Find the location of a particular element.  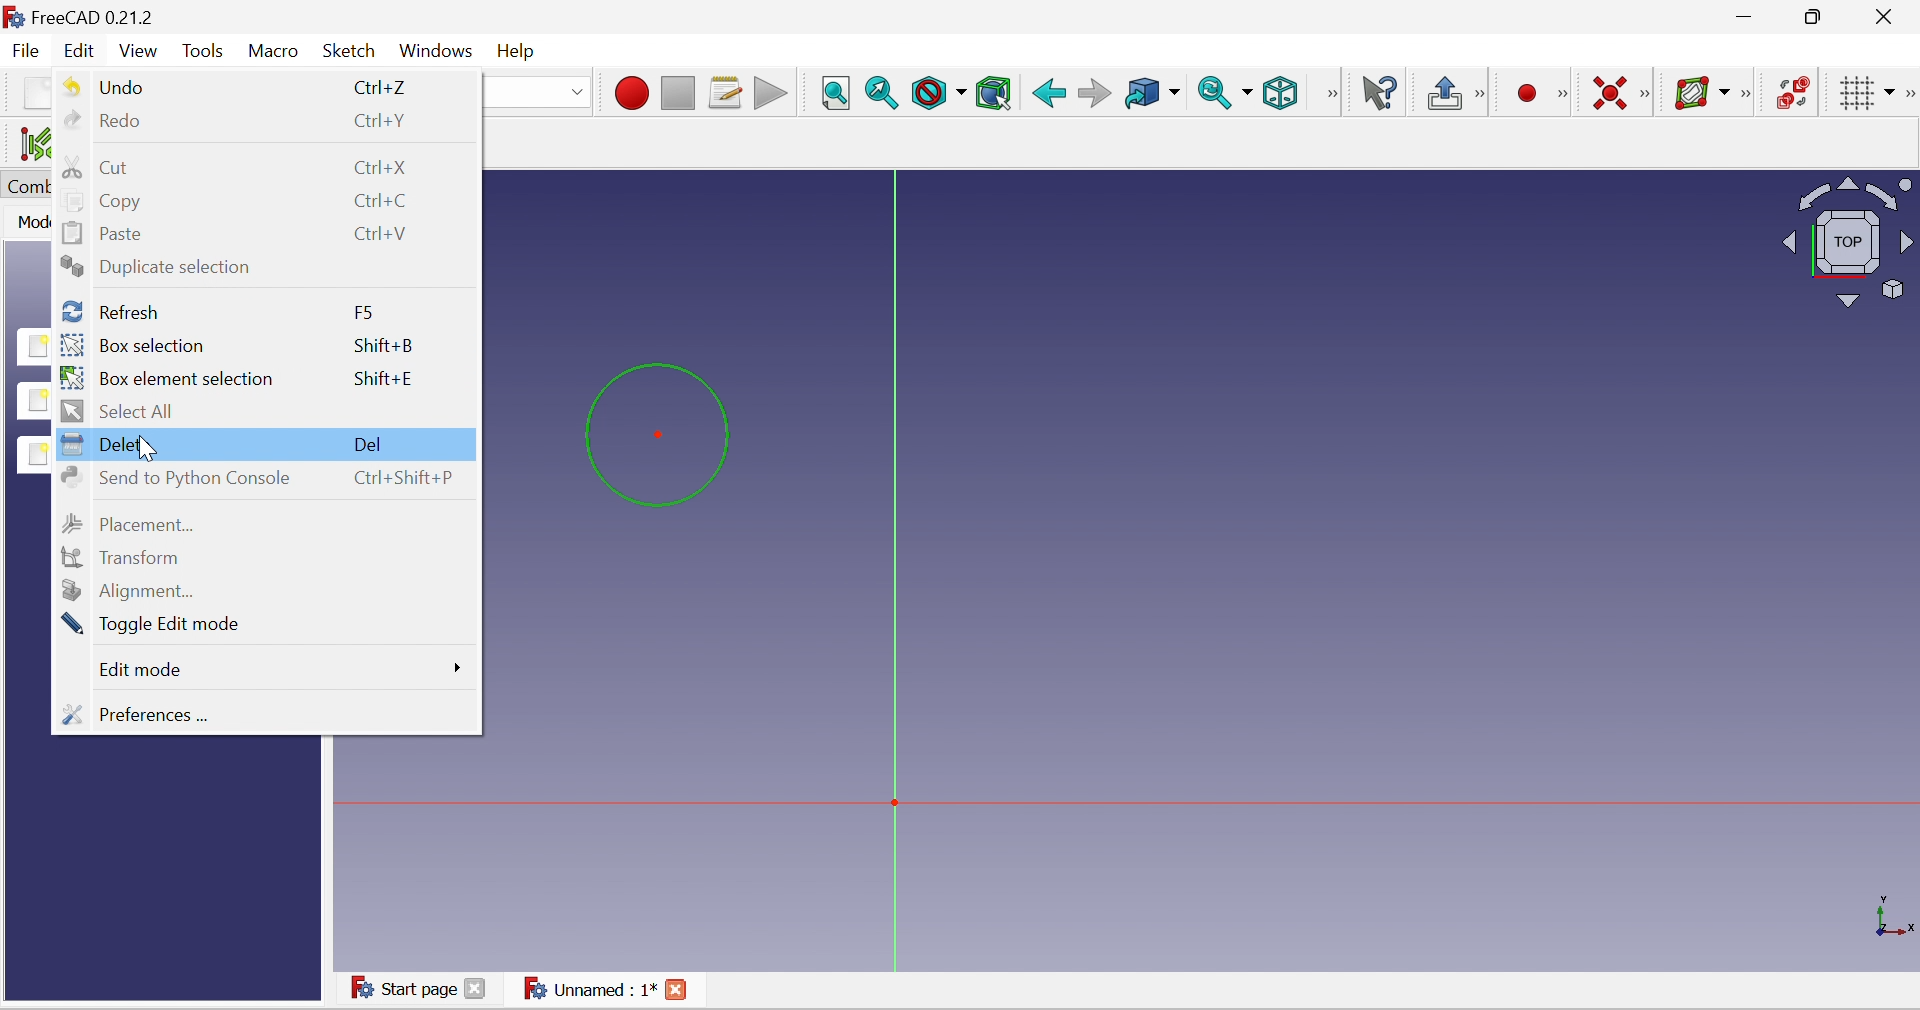

Alignment is located at coordinates (129, 588).